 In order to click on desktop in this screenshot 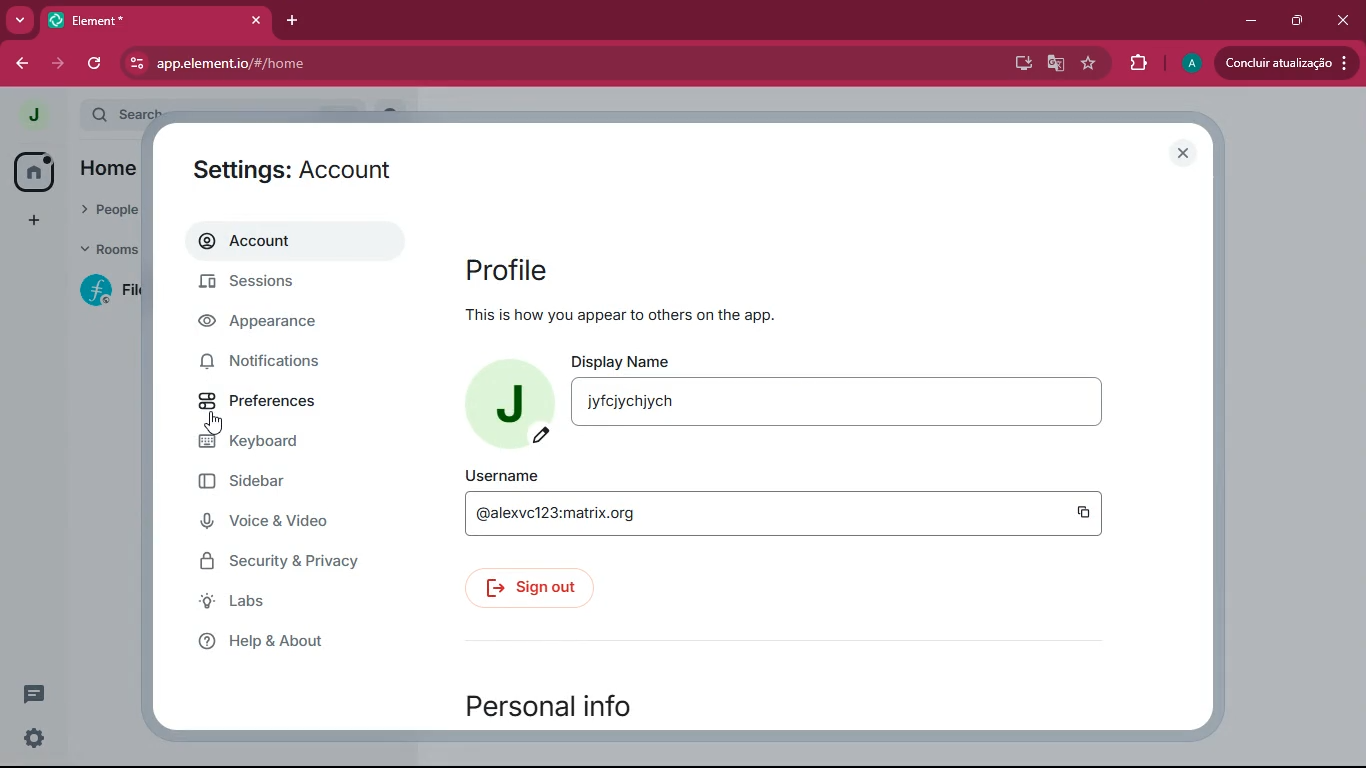, I will do `click(1022, 65)`.